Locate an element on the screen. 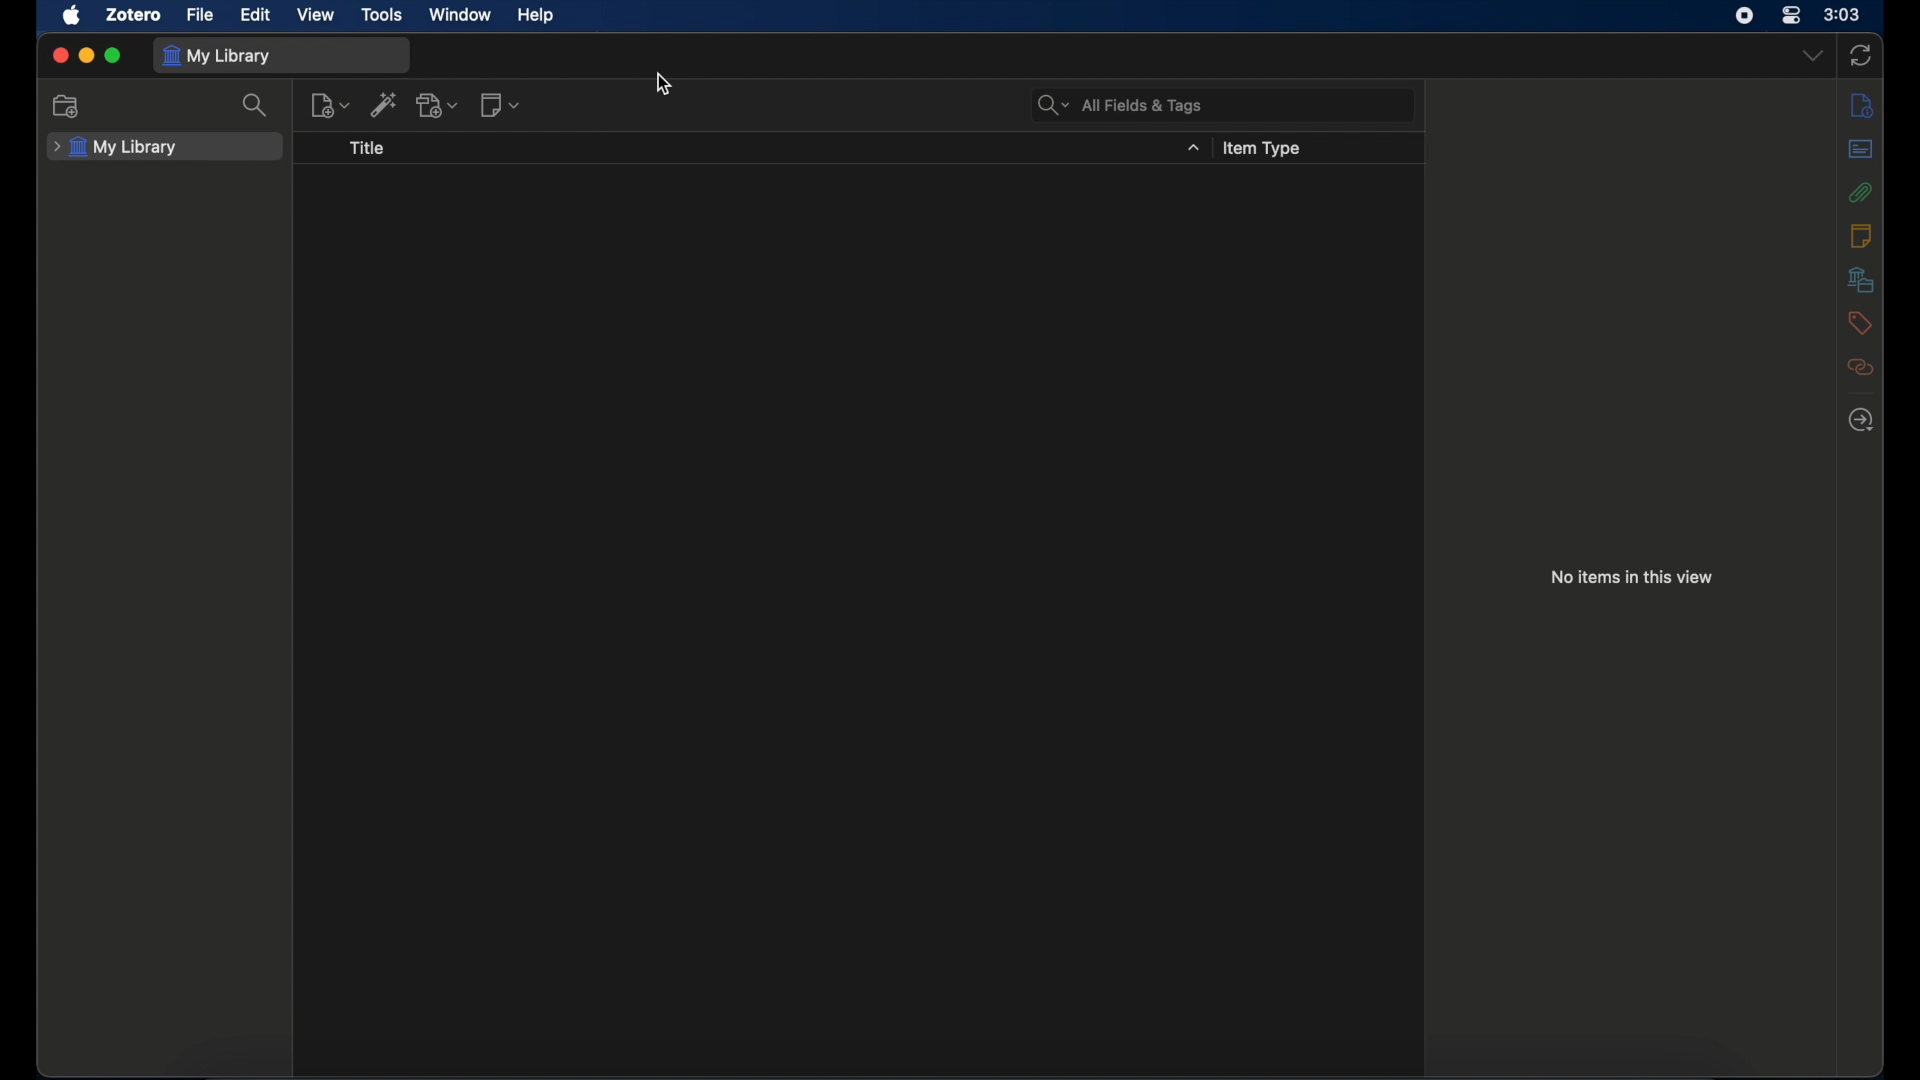 The width and height of the screenshot is (1920, 1080). zotero is located at coordinates (133, 14).